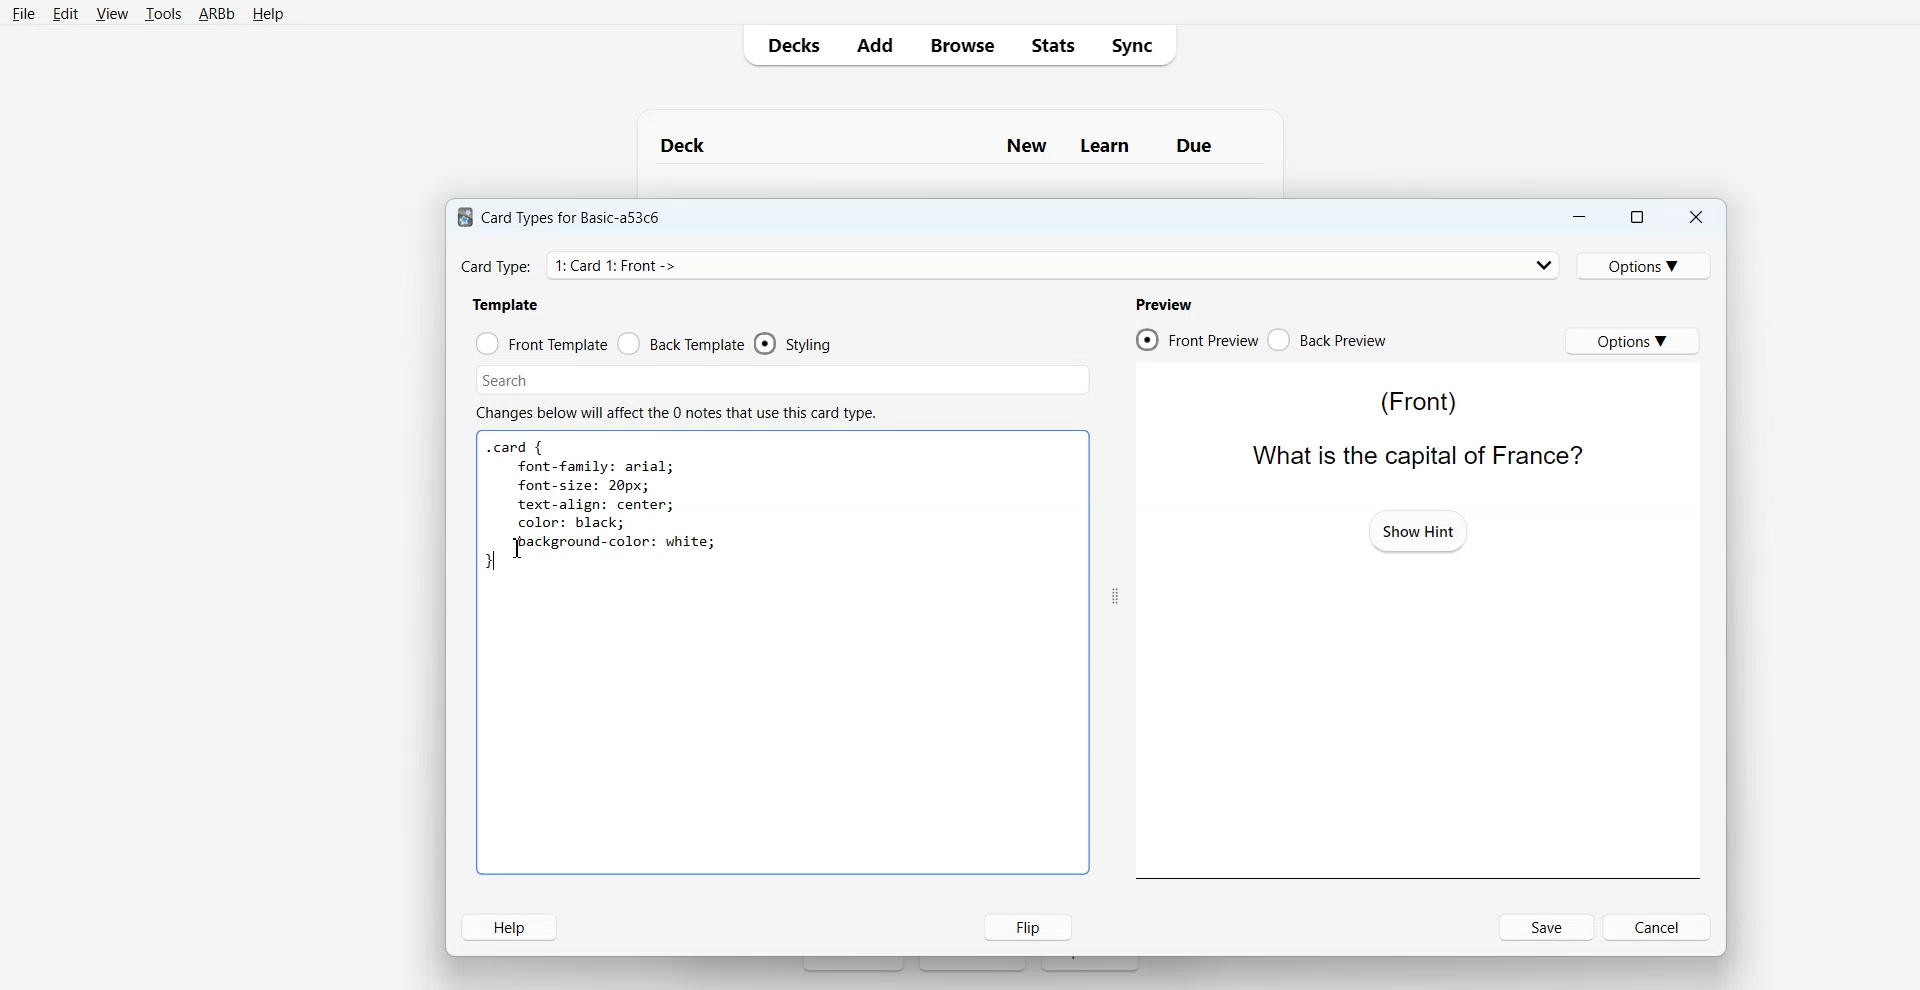 This screenshot has width=1920, height=990. I want to click on Front Template, so click(542, 344).